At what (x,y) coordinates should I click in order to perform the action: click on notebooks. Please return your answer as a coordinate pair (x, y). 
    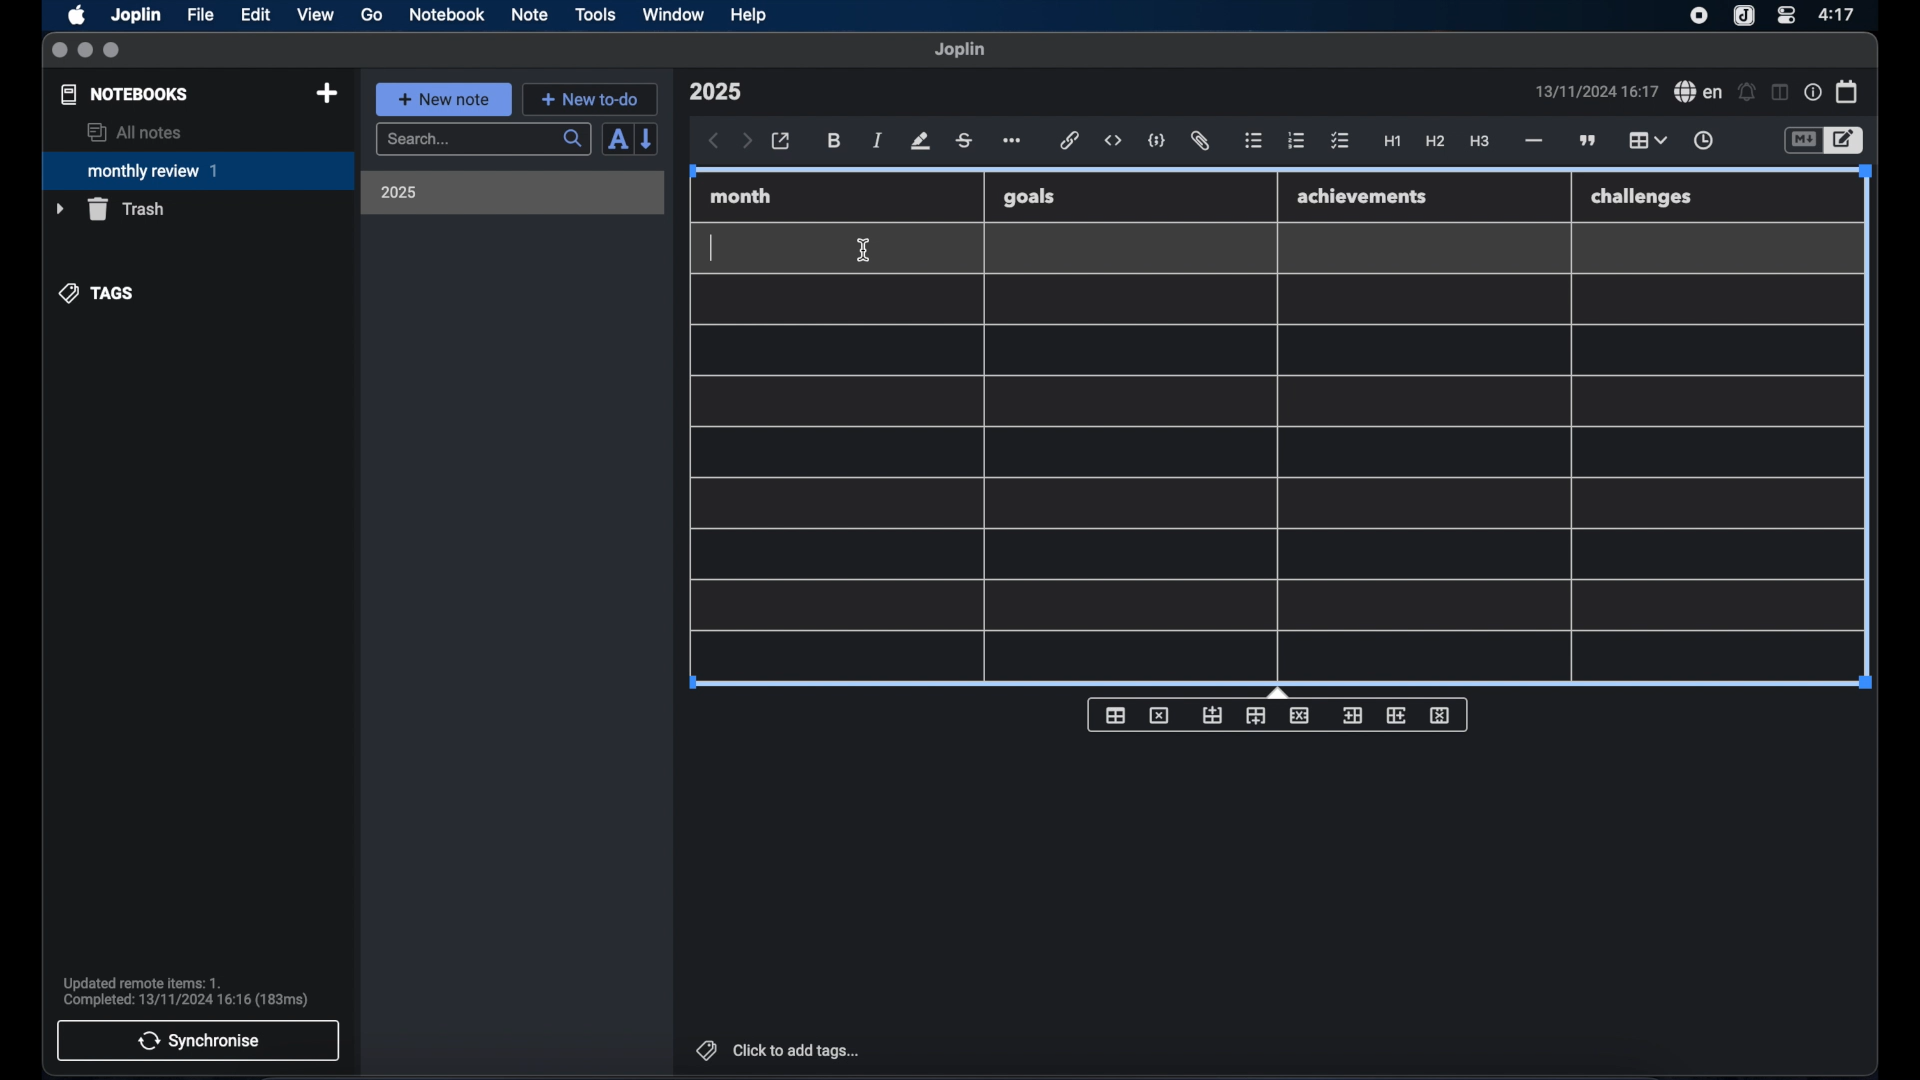
    Looking at the image, I should click on (125, 94).